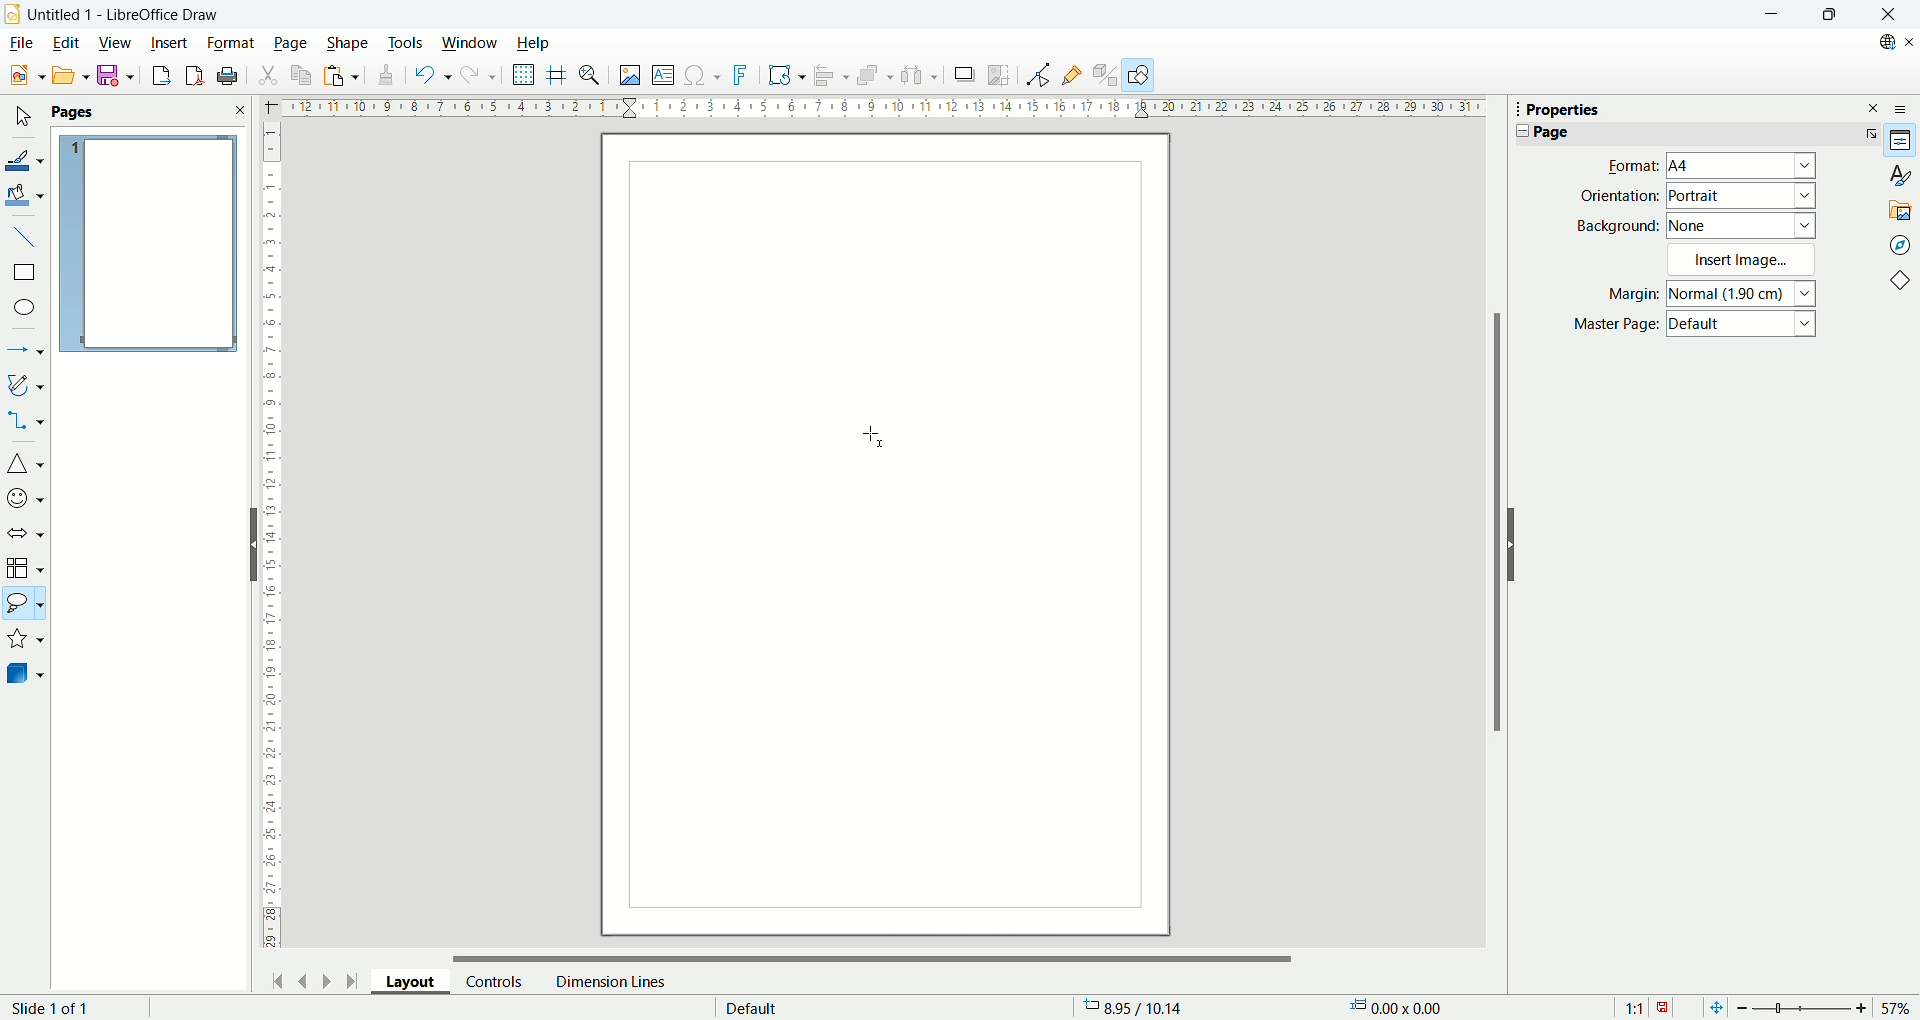  I want to click on select, so click(22, 118).